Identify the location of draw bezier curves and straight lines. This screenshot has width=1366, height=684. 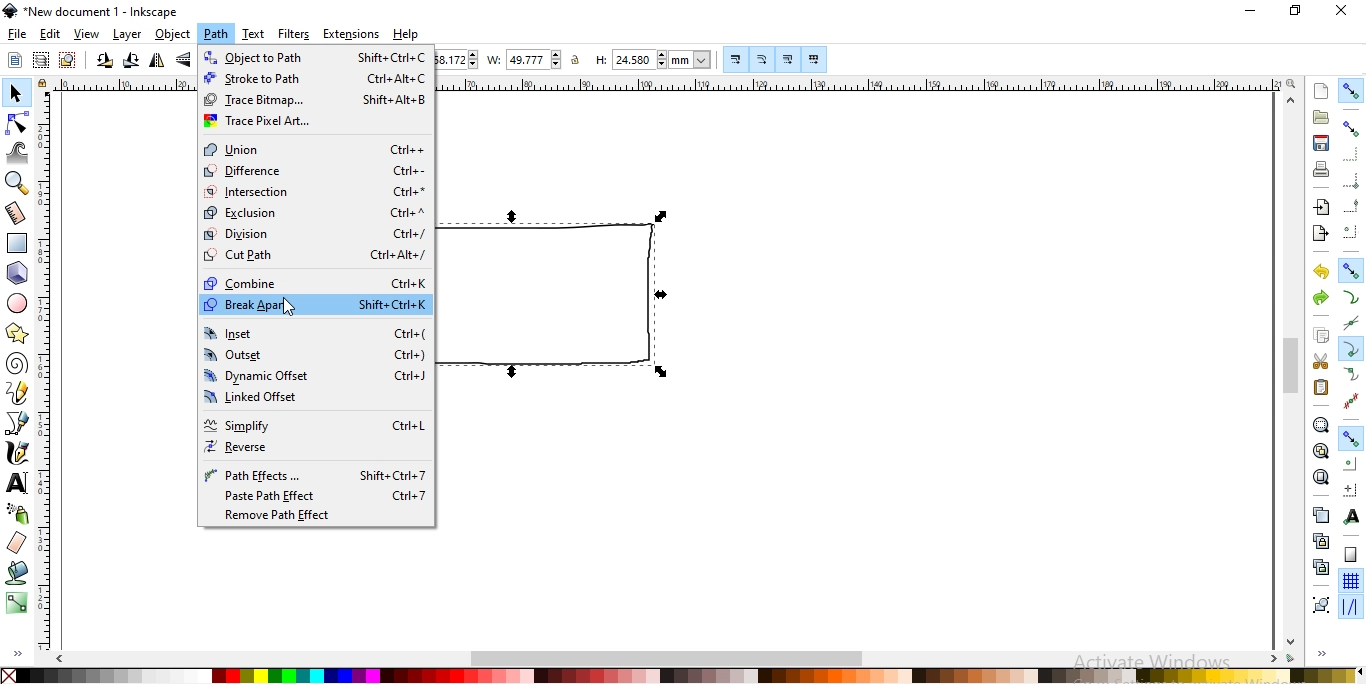
(18, 423).